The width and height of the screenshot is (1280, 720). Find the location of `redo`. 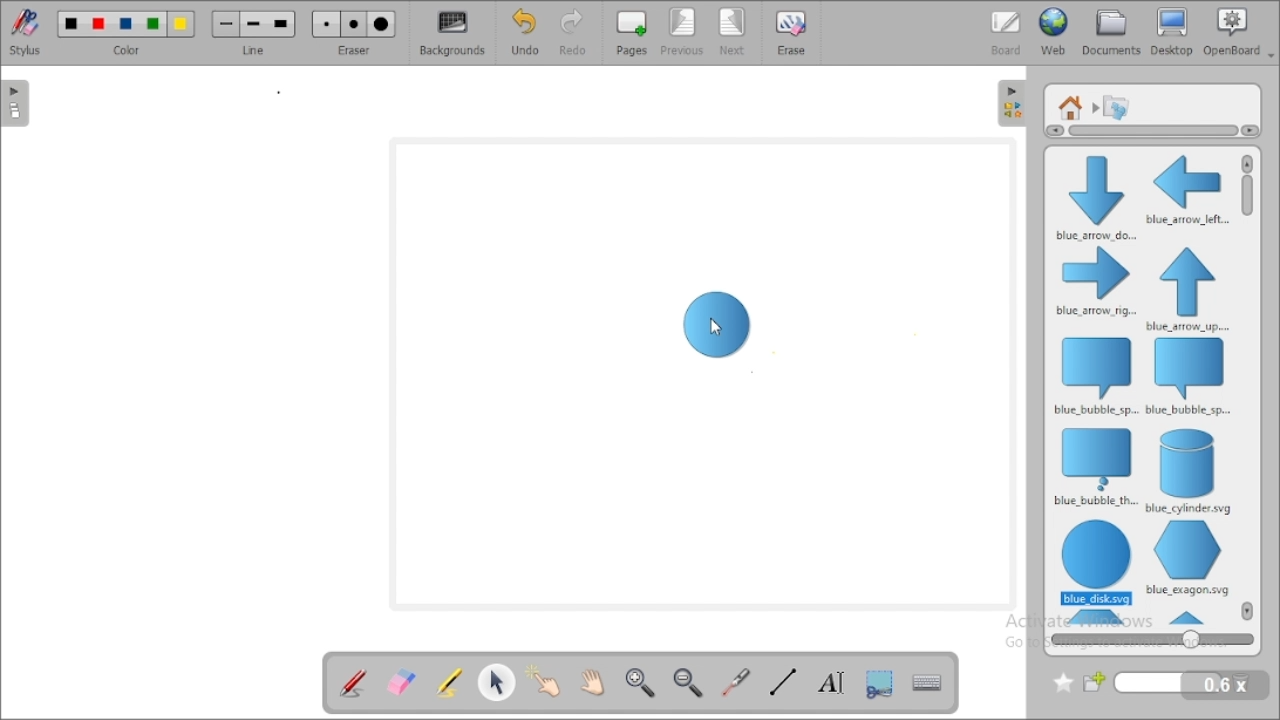

redo is located at coordinates (571, 33).